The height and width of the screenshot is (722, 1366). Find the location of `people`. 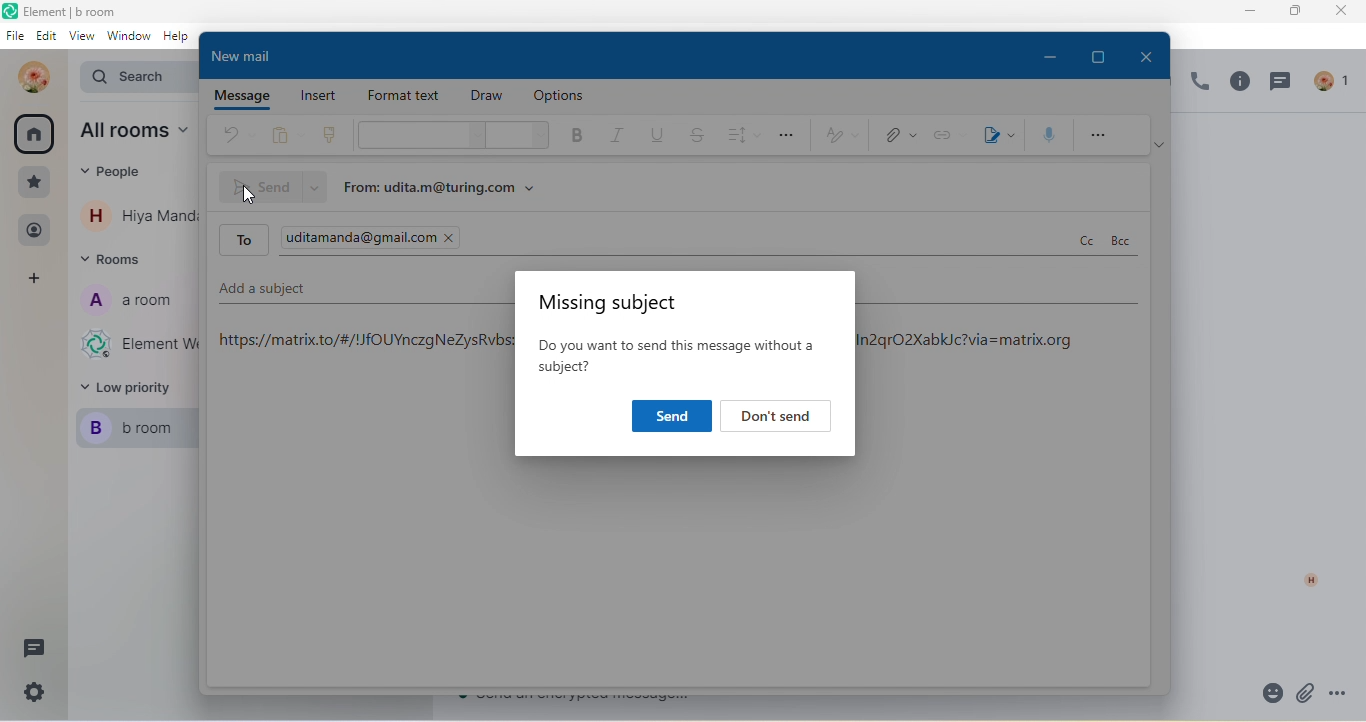

people is located at coordinates (34, 231).